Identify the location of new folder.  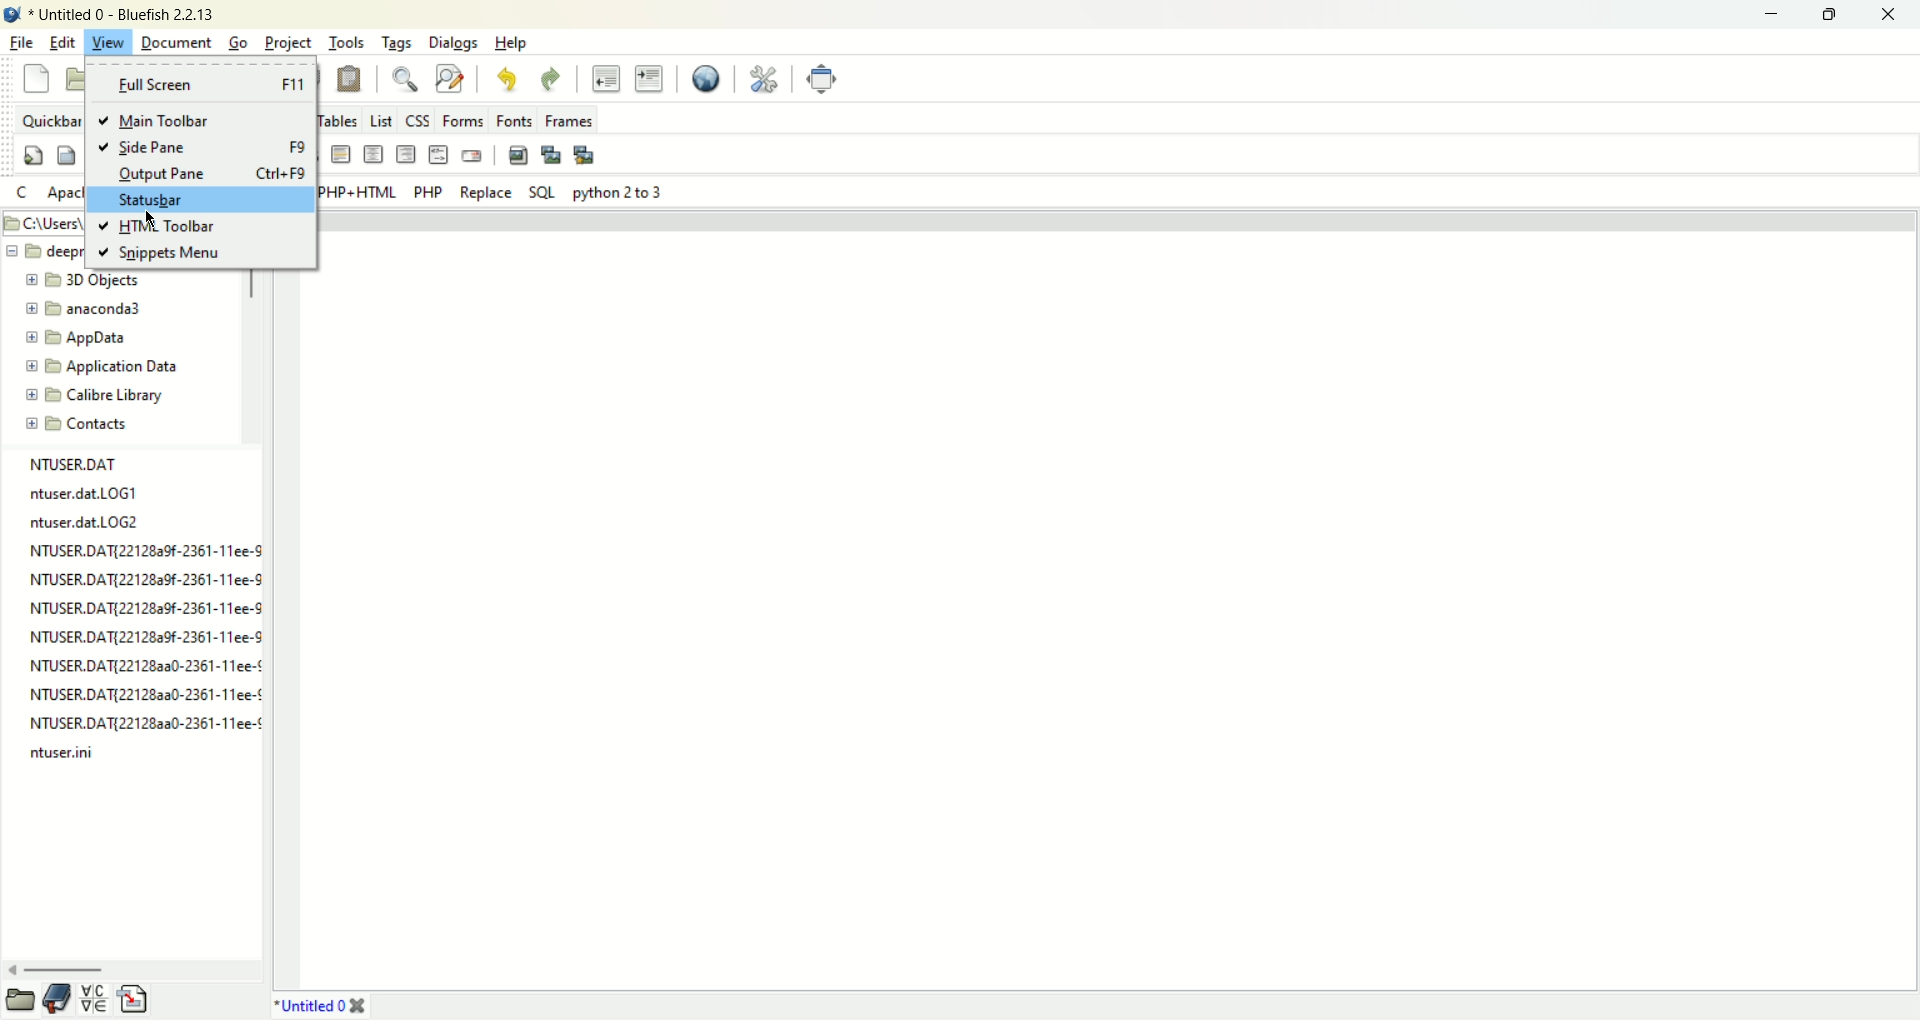
(88, 335).